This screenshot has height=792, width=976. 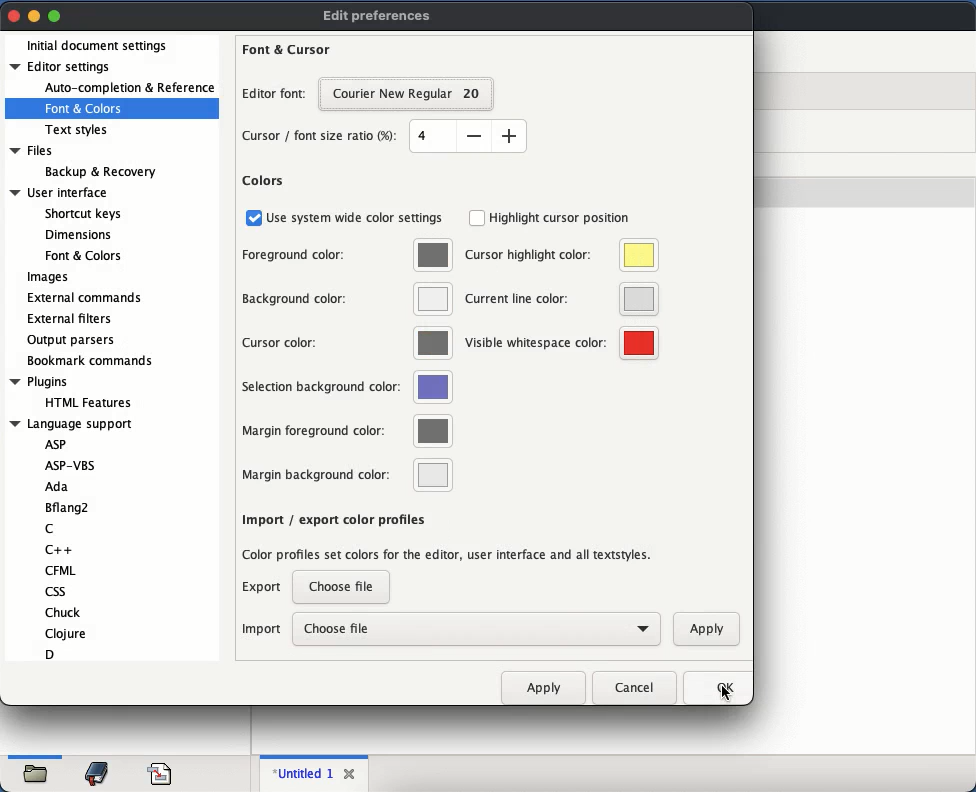 What do you see at coordinates (434, 255) in the screenshot?
I see `color` at bounding box center [434, 255].